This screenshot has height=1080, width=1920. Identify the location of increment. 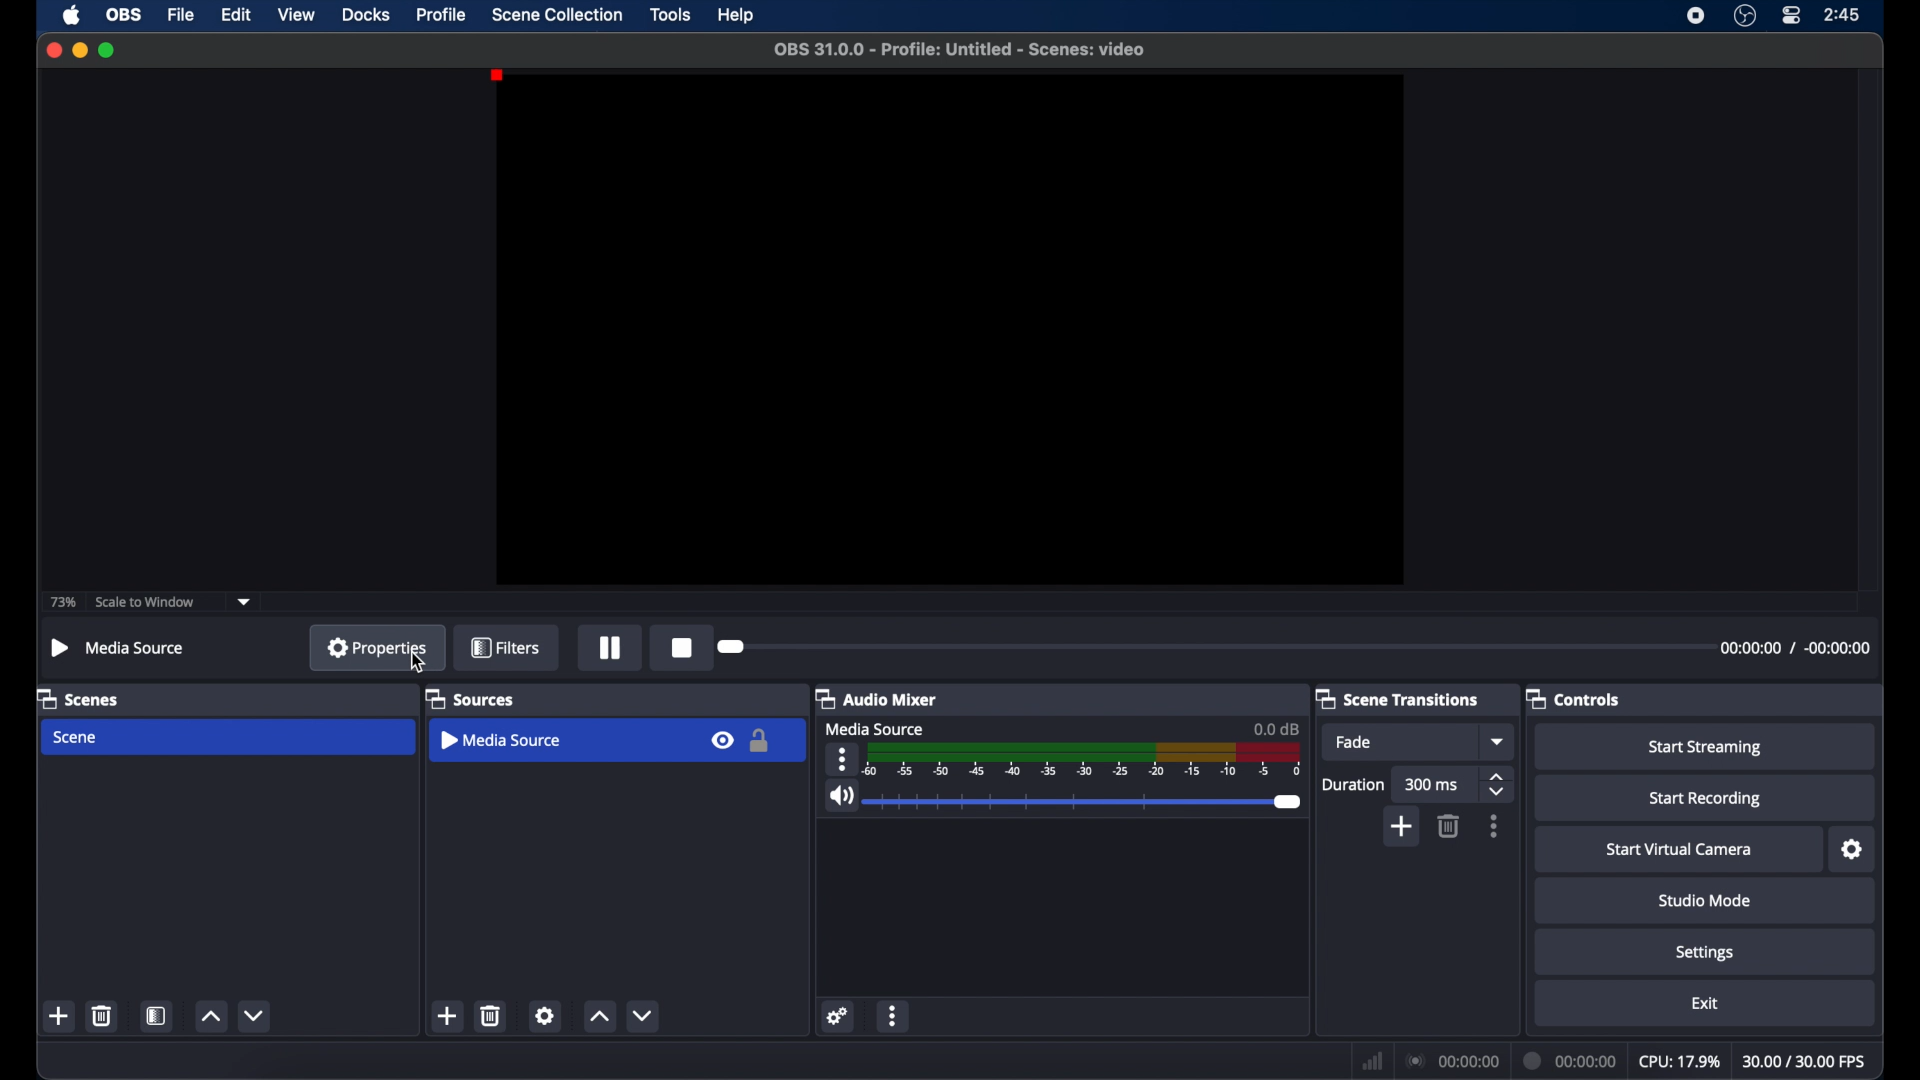
(600, 1018).